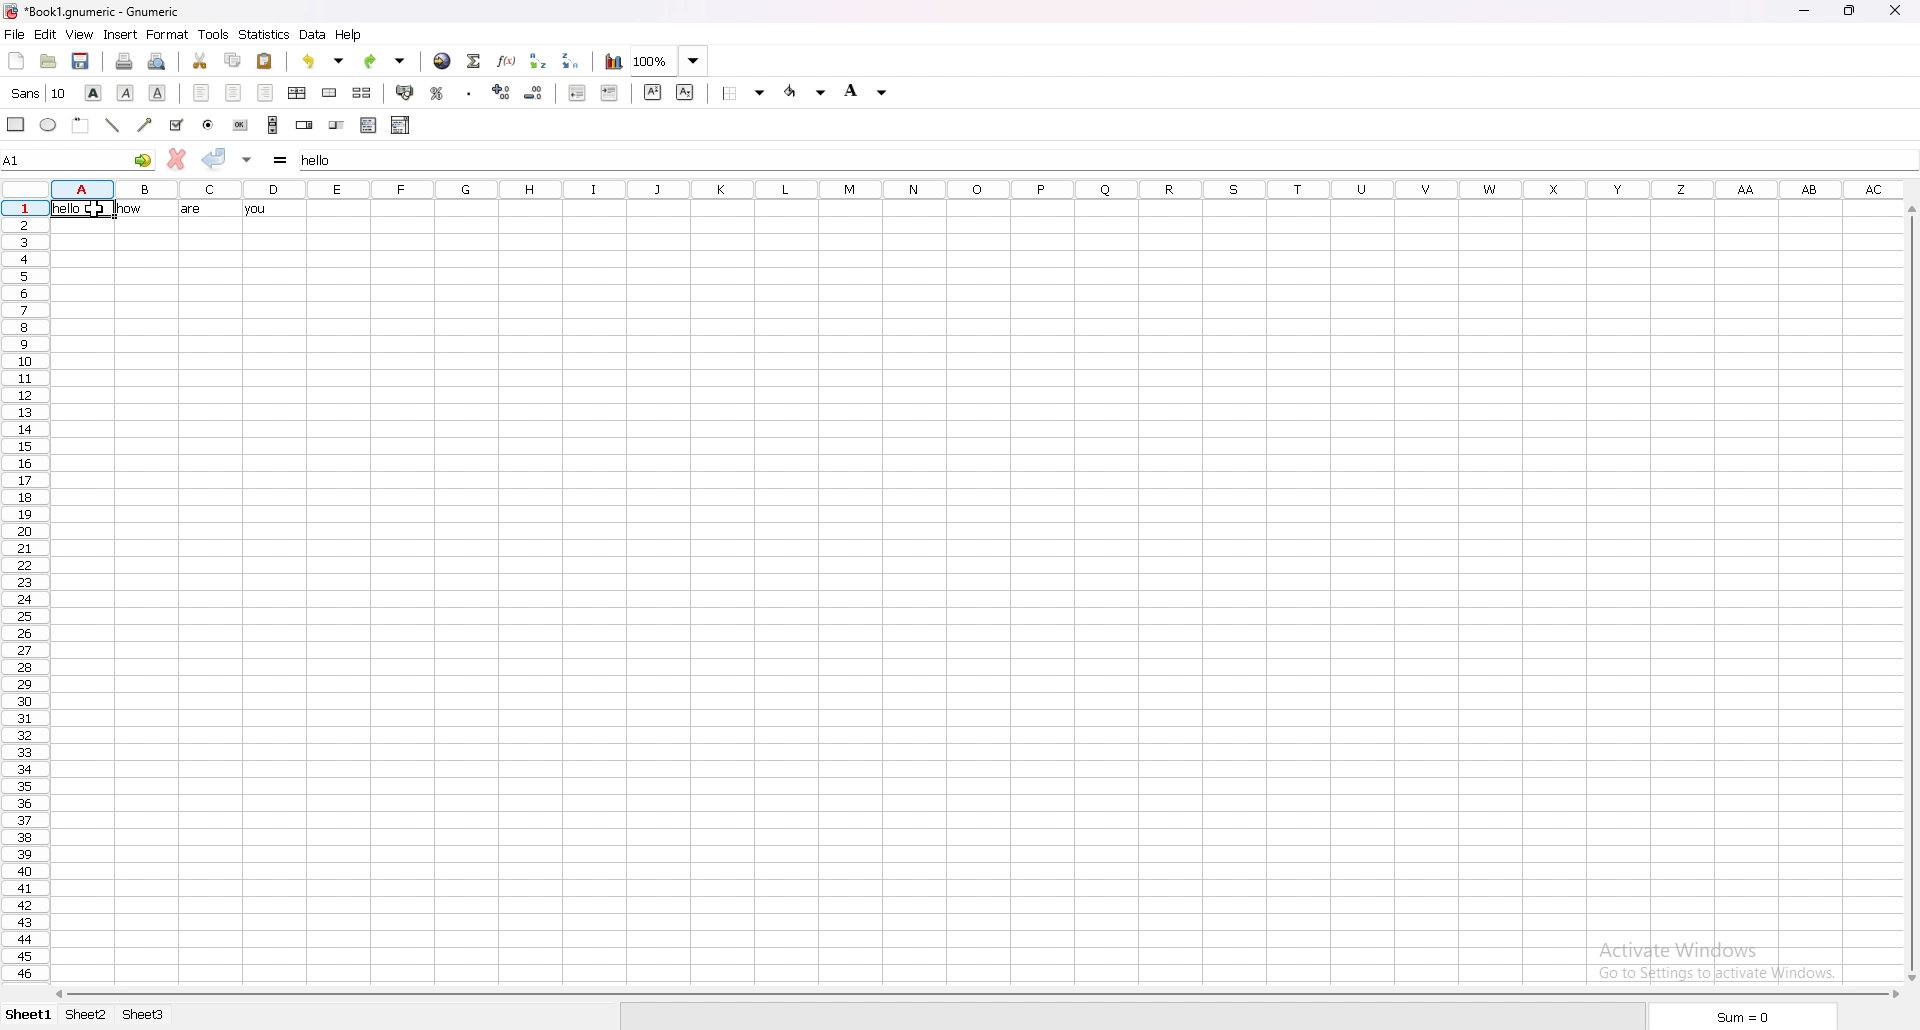  What do you see at coordinates (199, 59) in the screenshot?
I see `cut` at bounding box center [199, 59].